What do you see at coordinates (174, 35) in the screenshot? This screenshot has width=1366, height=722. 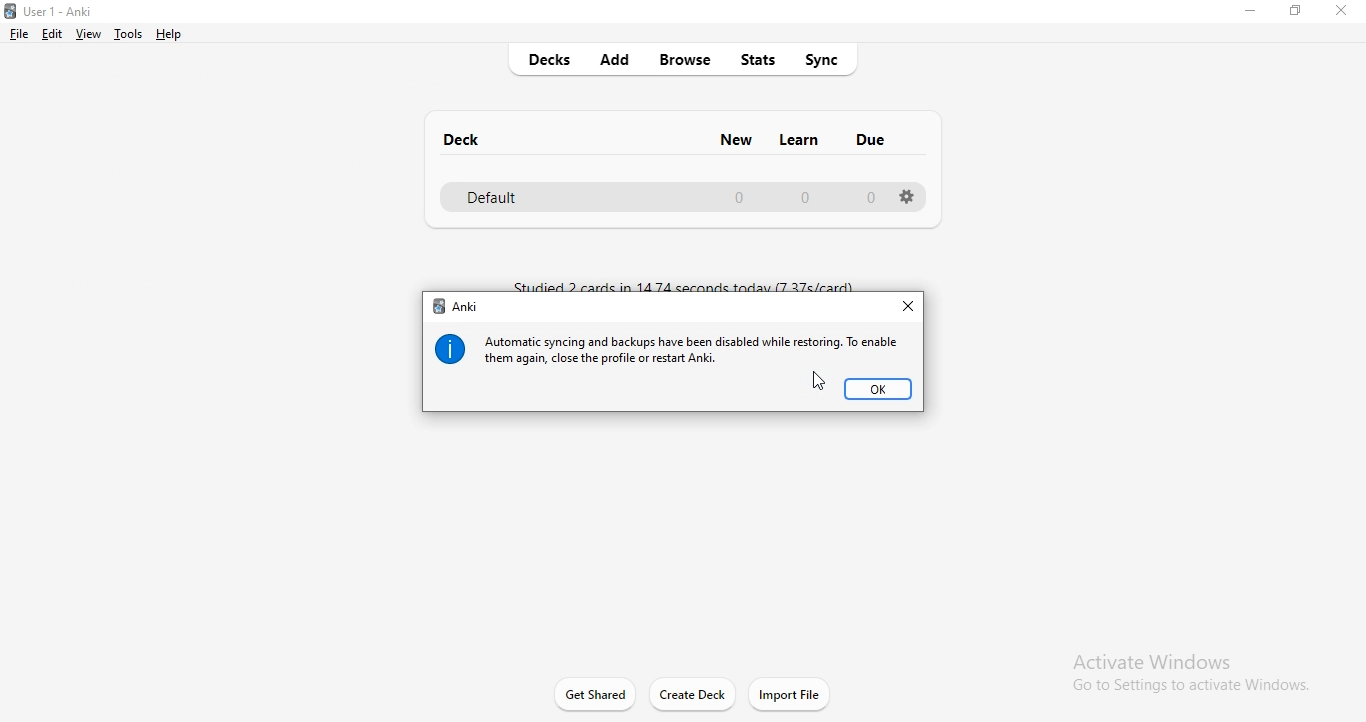 I see `help` at bounding box center [174, 35].